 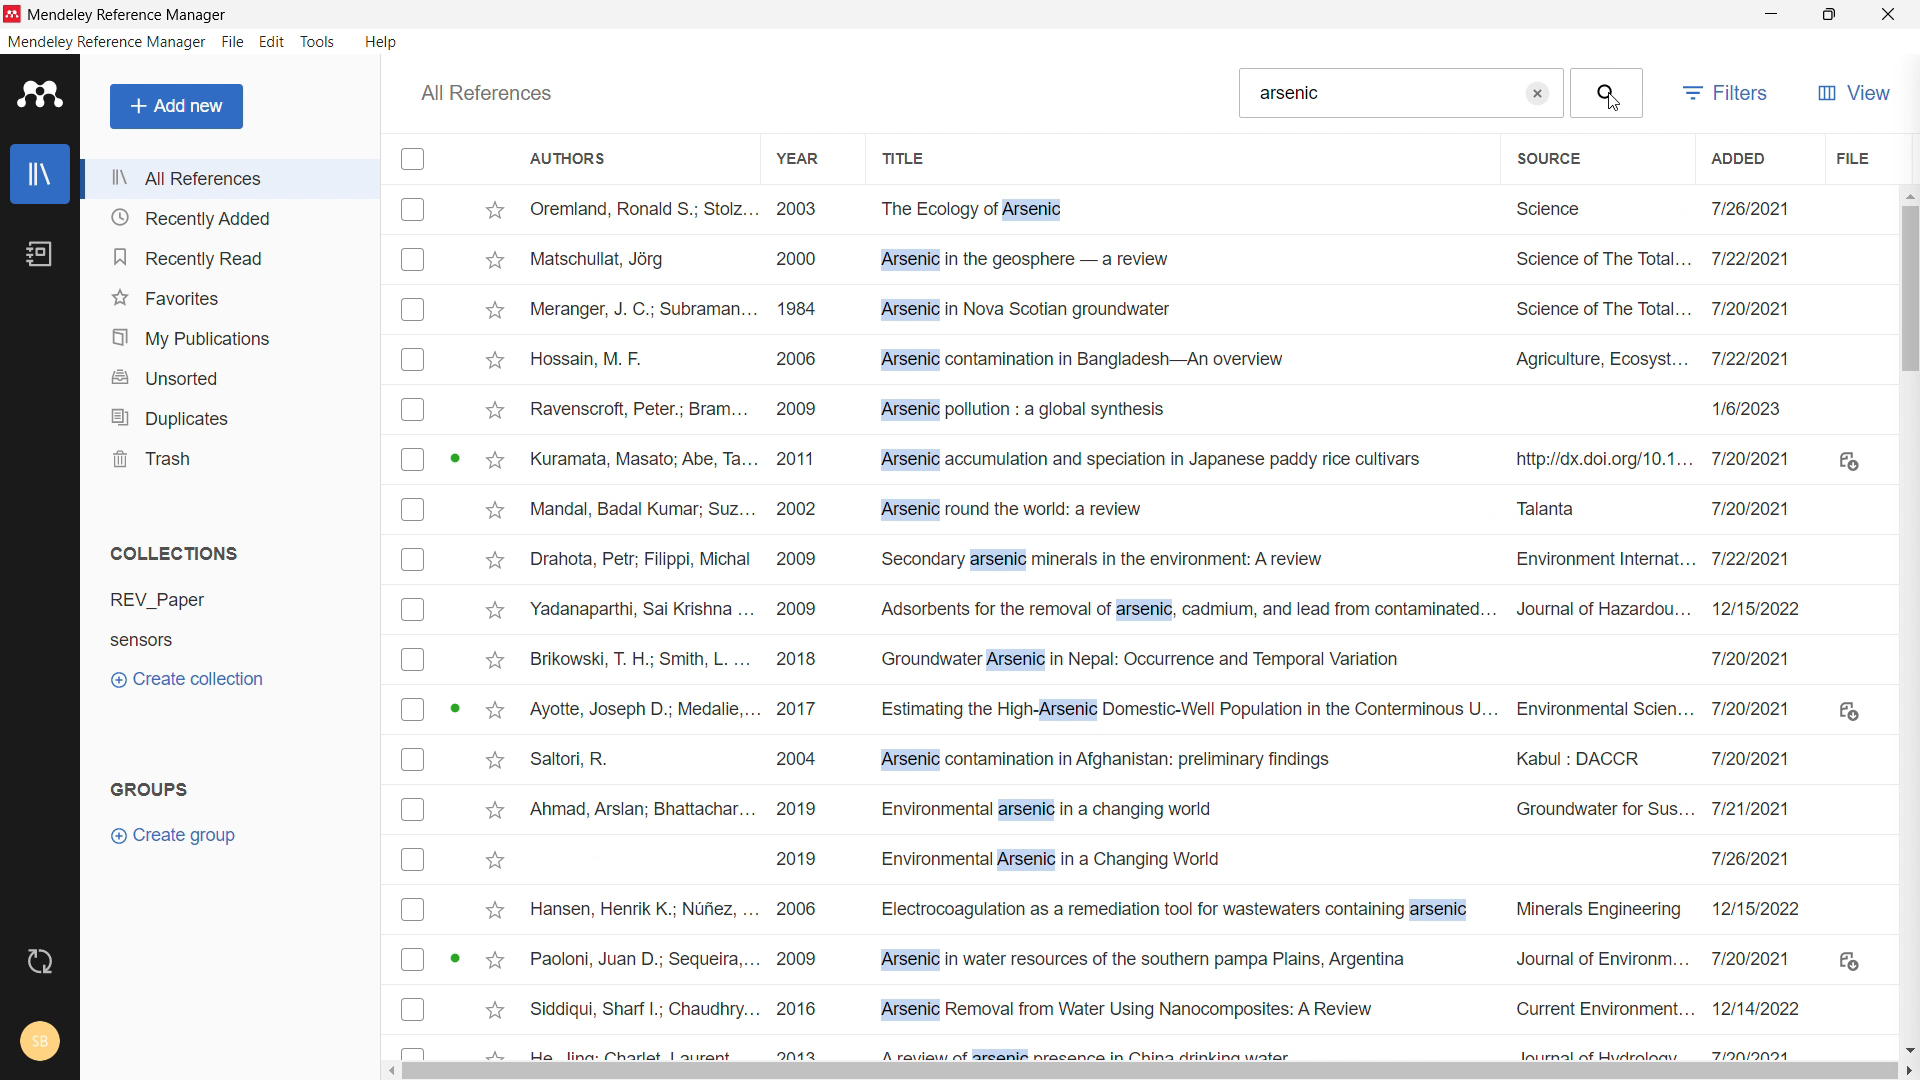 I want to click on Add to favorites, so click(x=497, y=759).